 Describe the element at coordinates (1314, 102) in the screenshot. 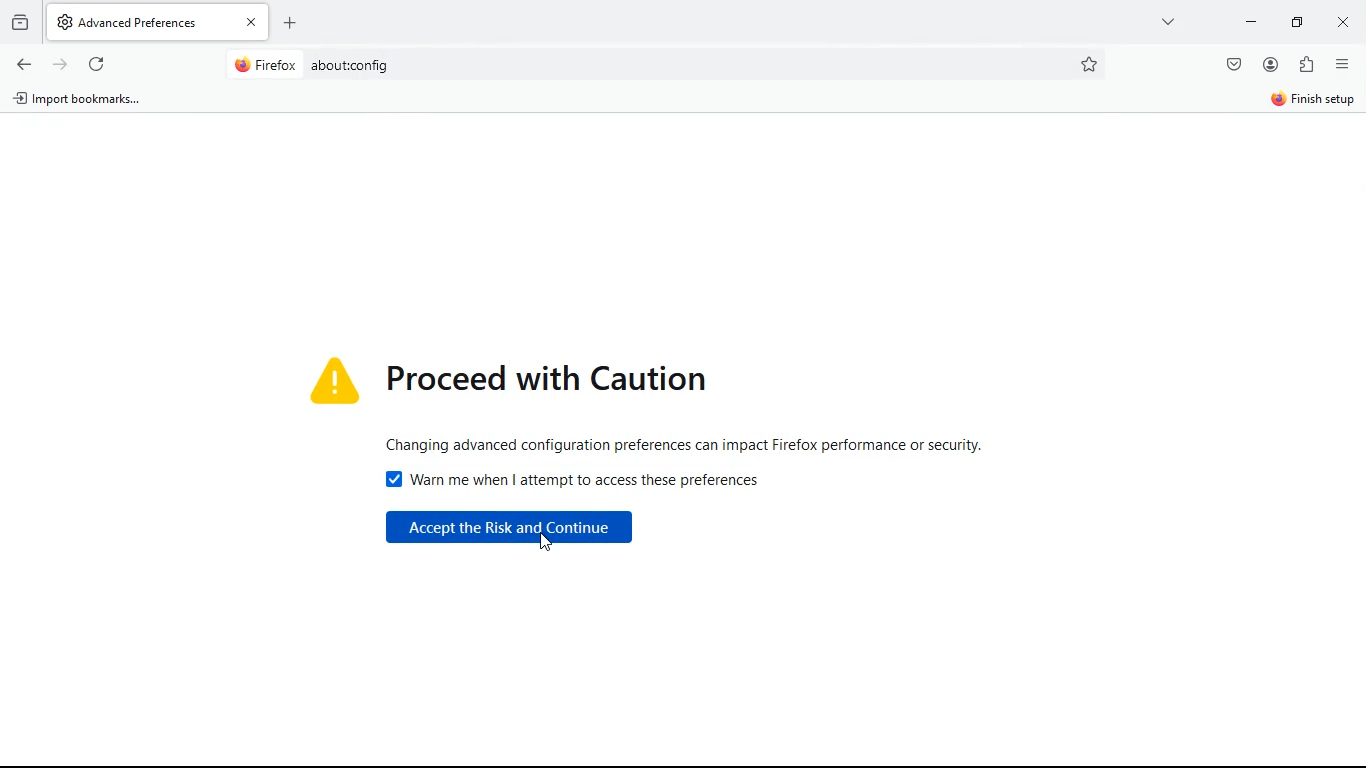

I see `finish setup` at that location.